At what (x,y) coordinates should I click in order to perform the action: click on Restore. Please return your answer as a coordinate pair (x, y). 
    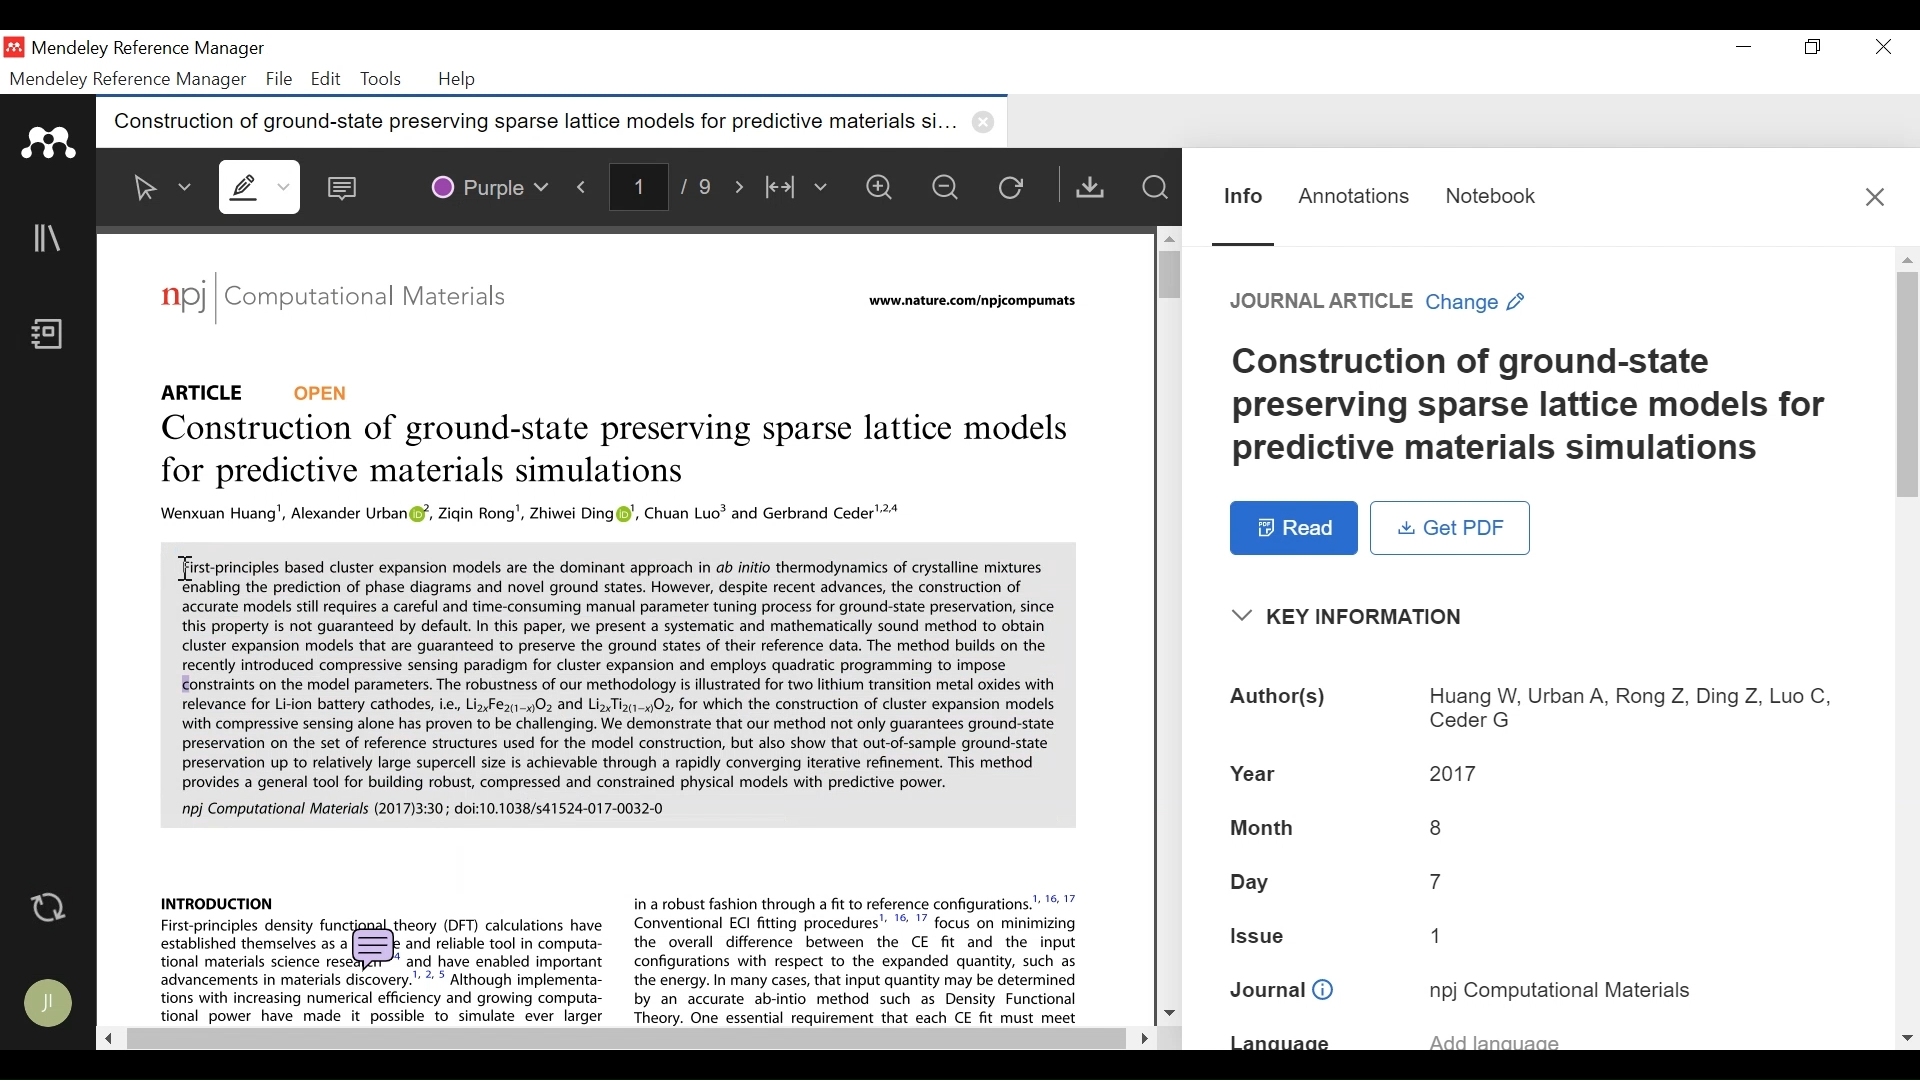
    Looking at the image, I should click on (1815, 47).